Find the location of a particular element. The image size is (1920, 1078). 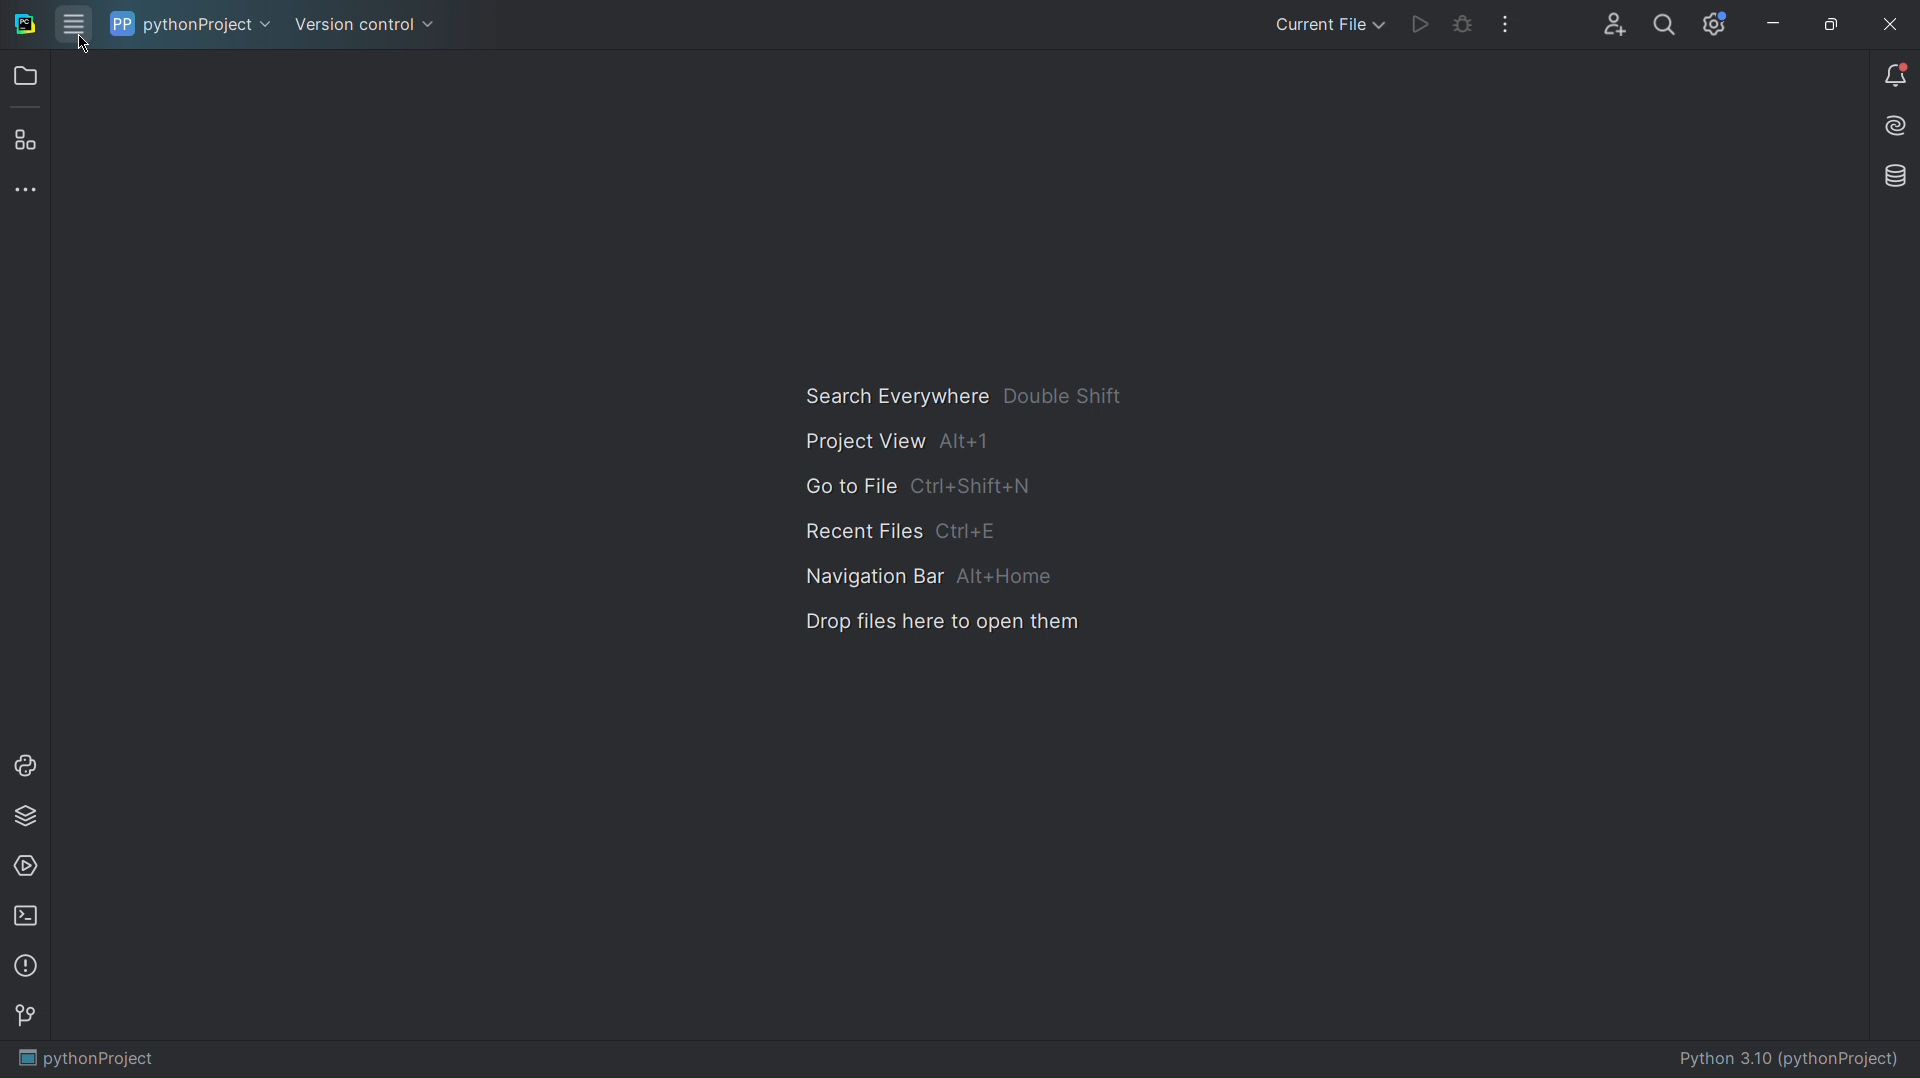

pythonProject is located at coordinates (190, 23).